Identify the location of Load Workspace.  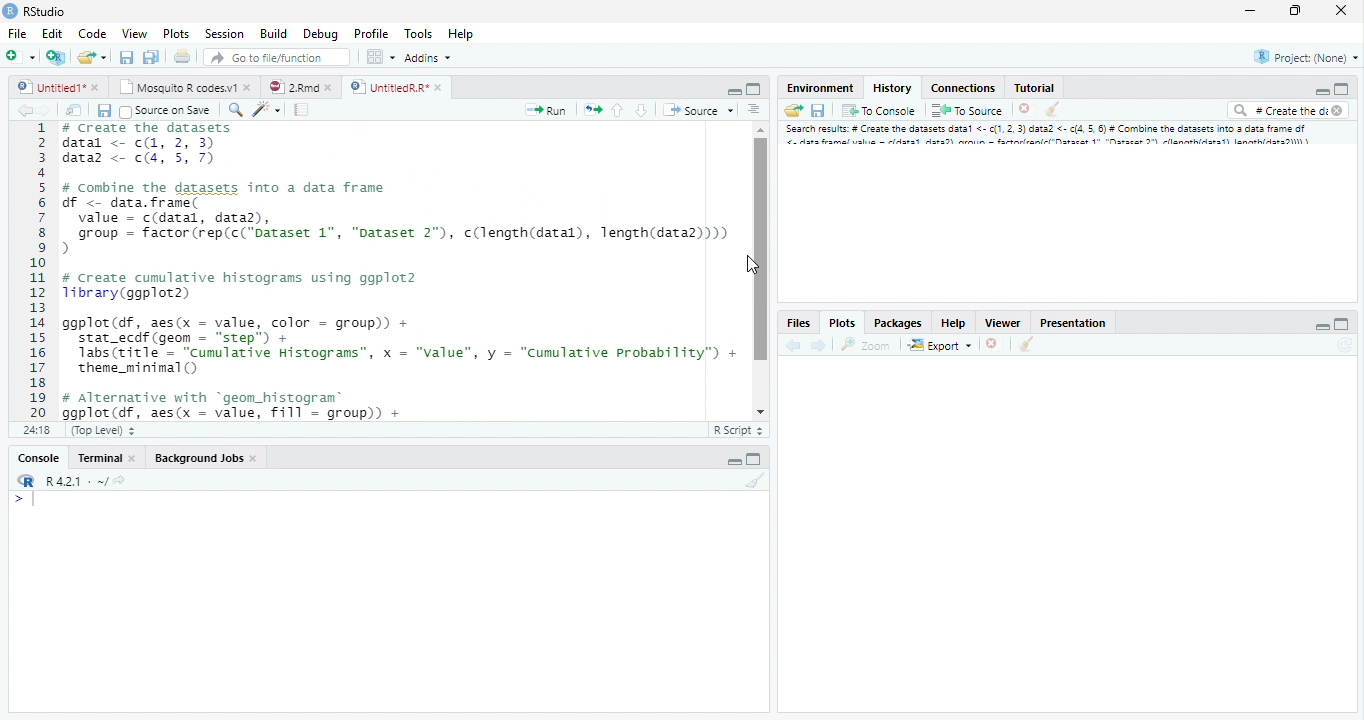
(795, 113).